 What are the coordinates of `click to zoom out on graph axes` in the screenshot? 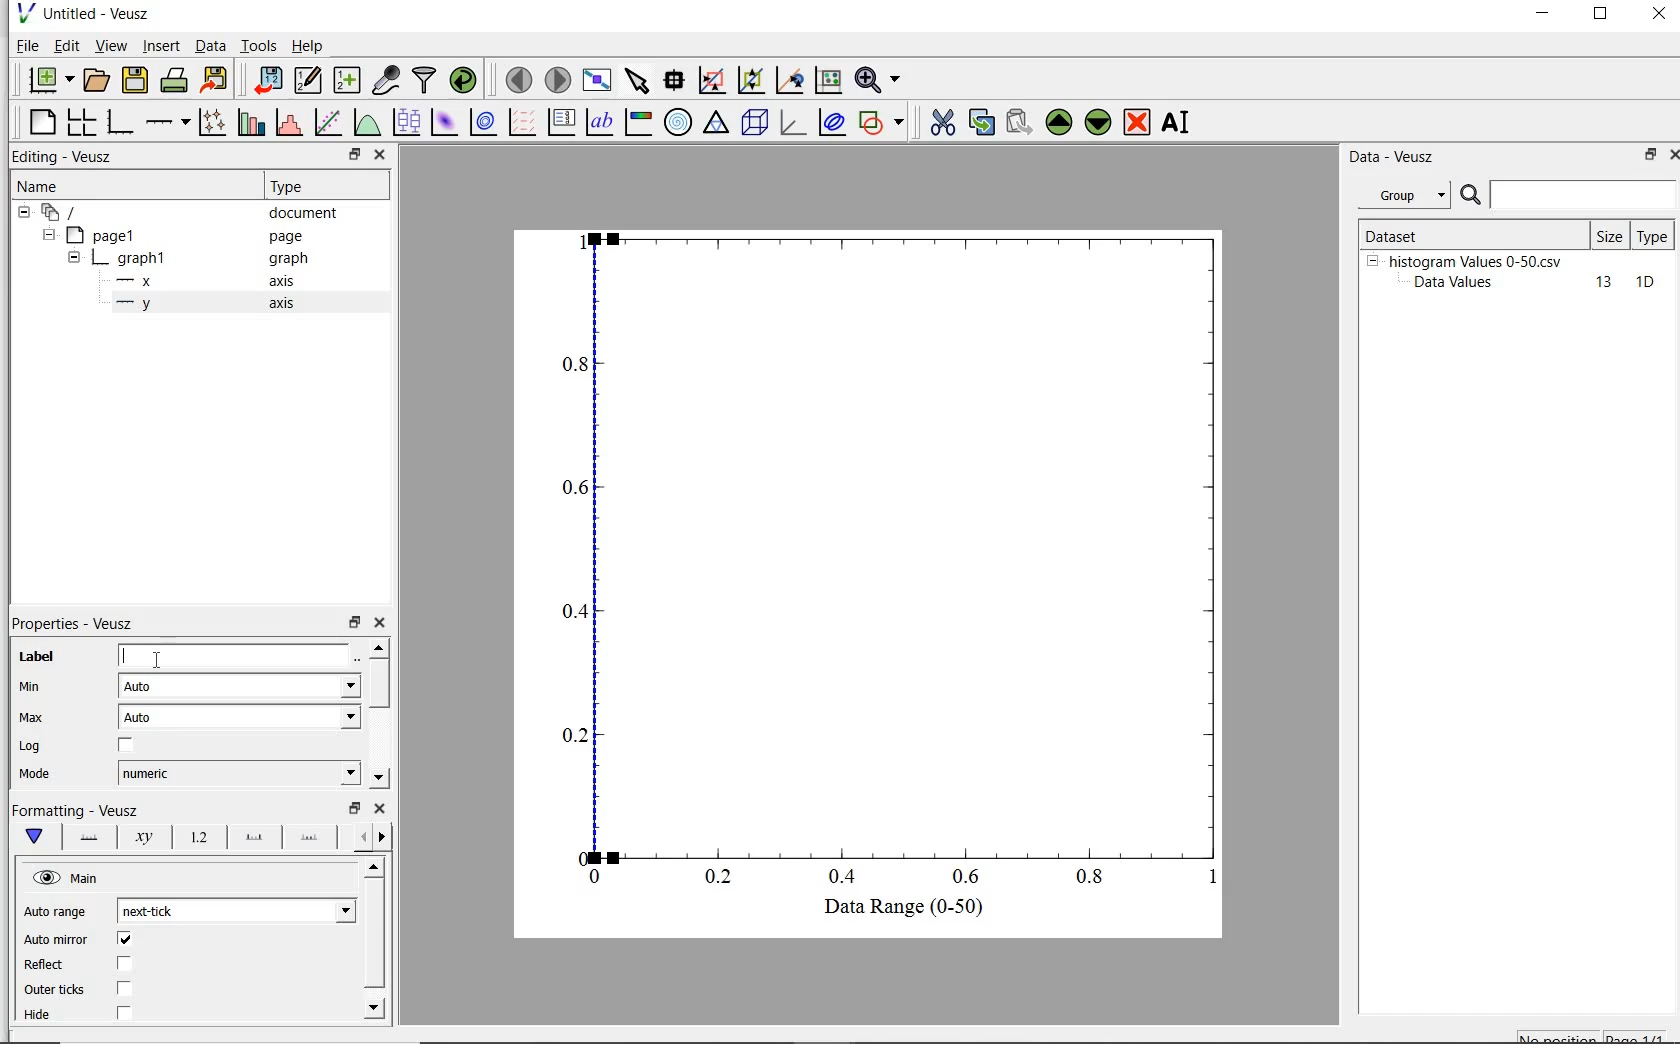 It's located at (789, 80).